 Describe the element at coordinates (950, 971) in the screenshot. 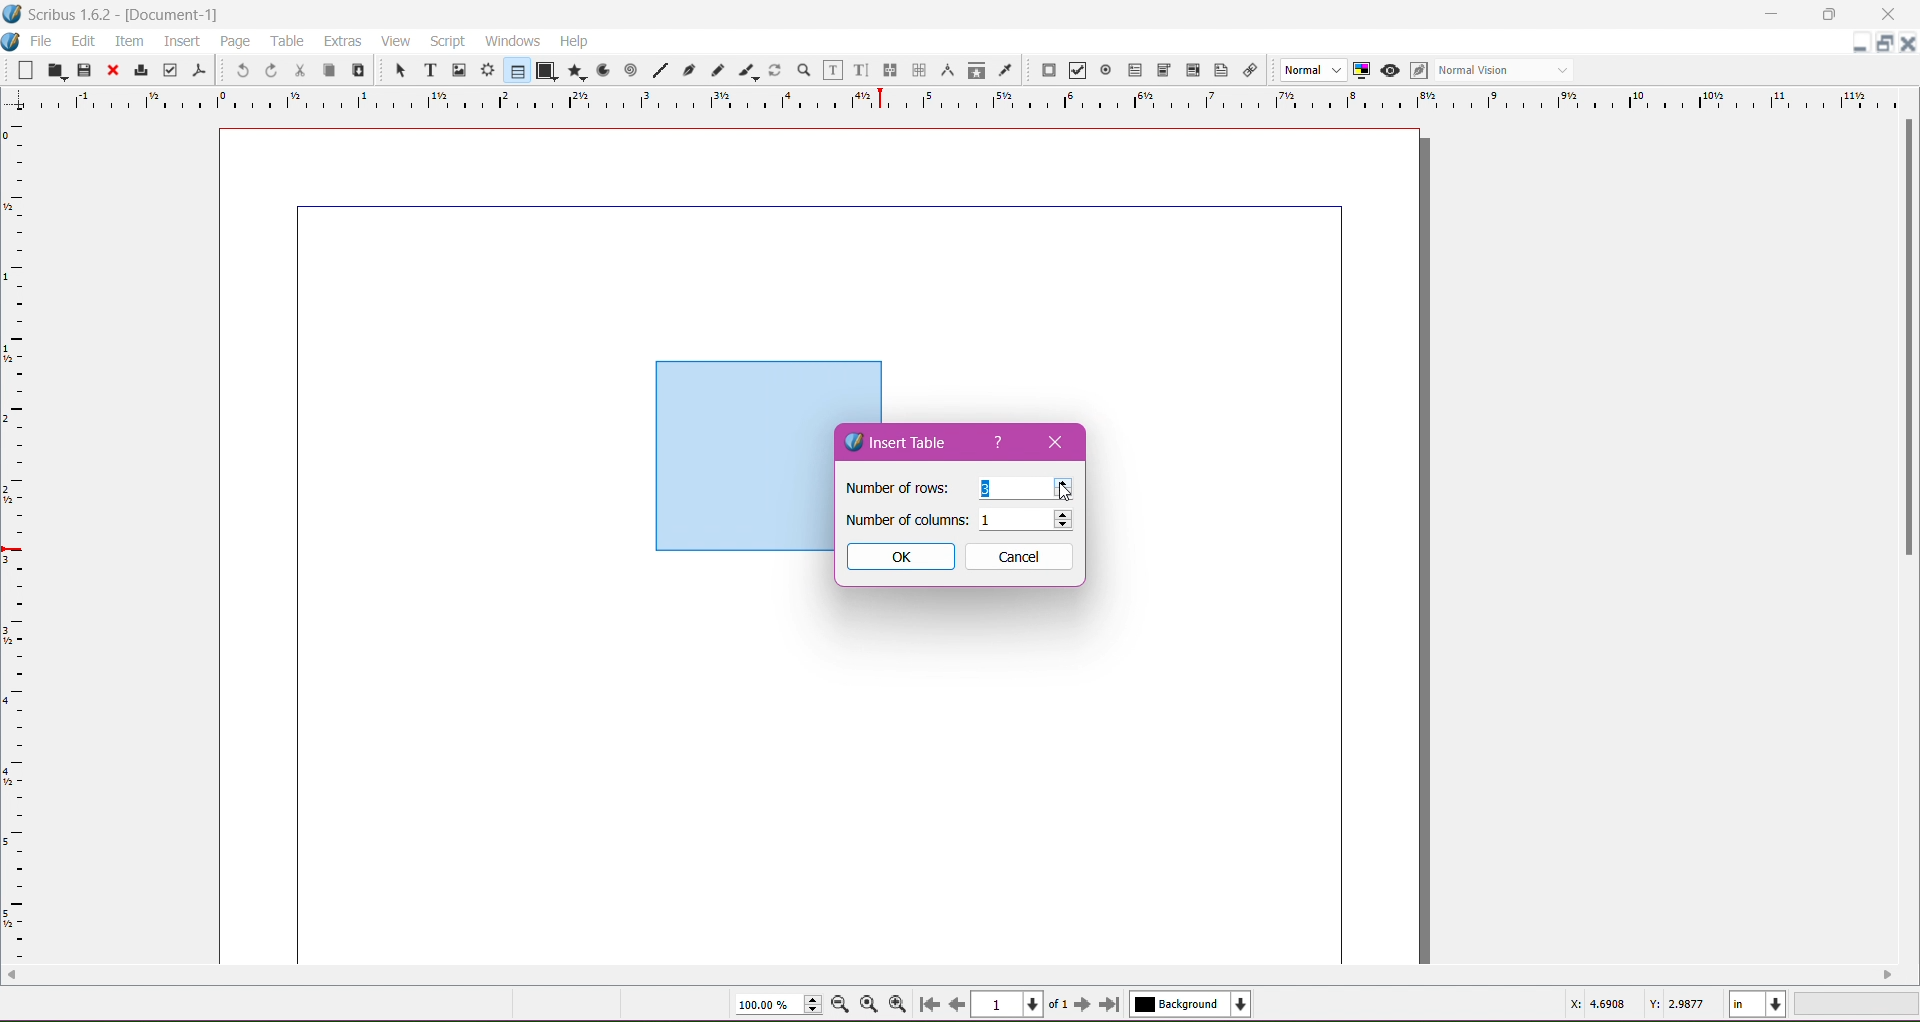

I see `scroll bar` at that location.